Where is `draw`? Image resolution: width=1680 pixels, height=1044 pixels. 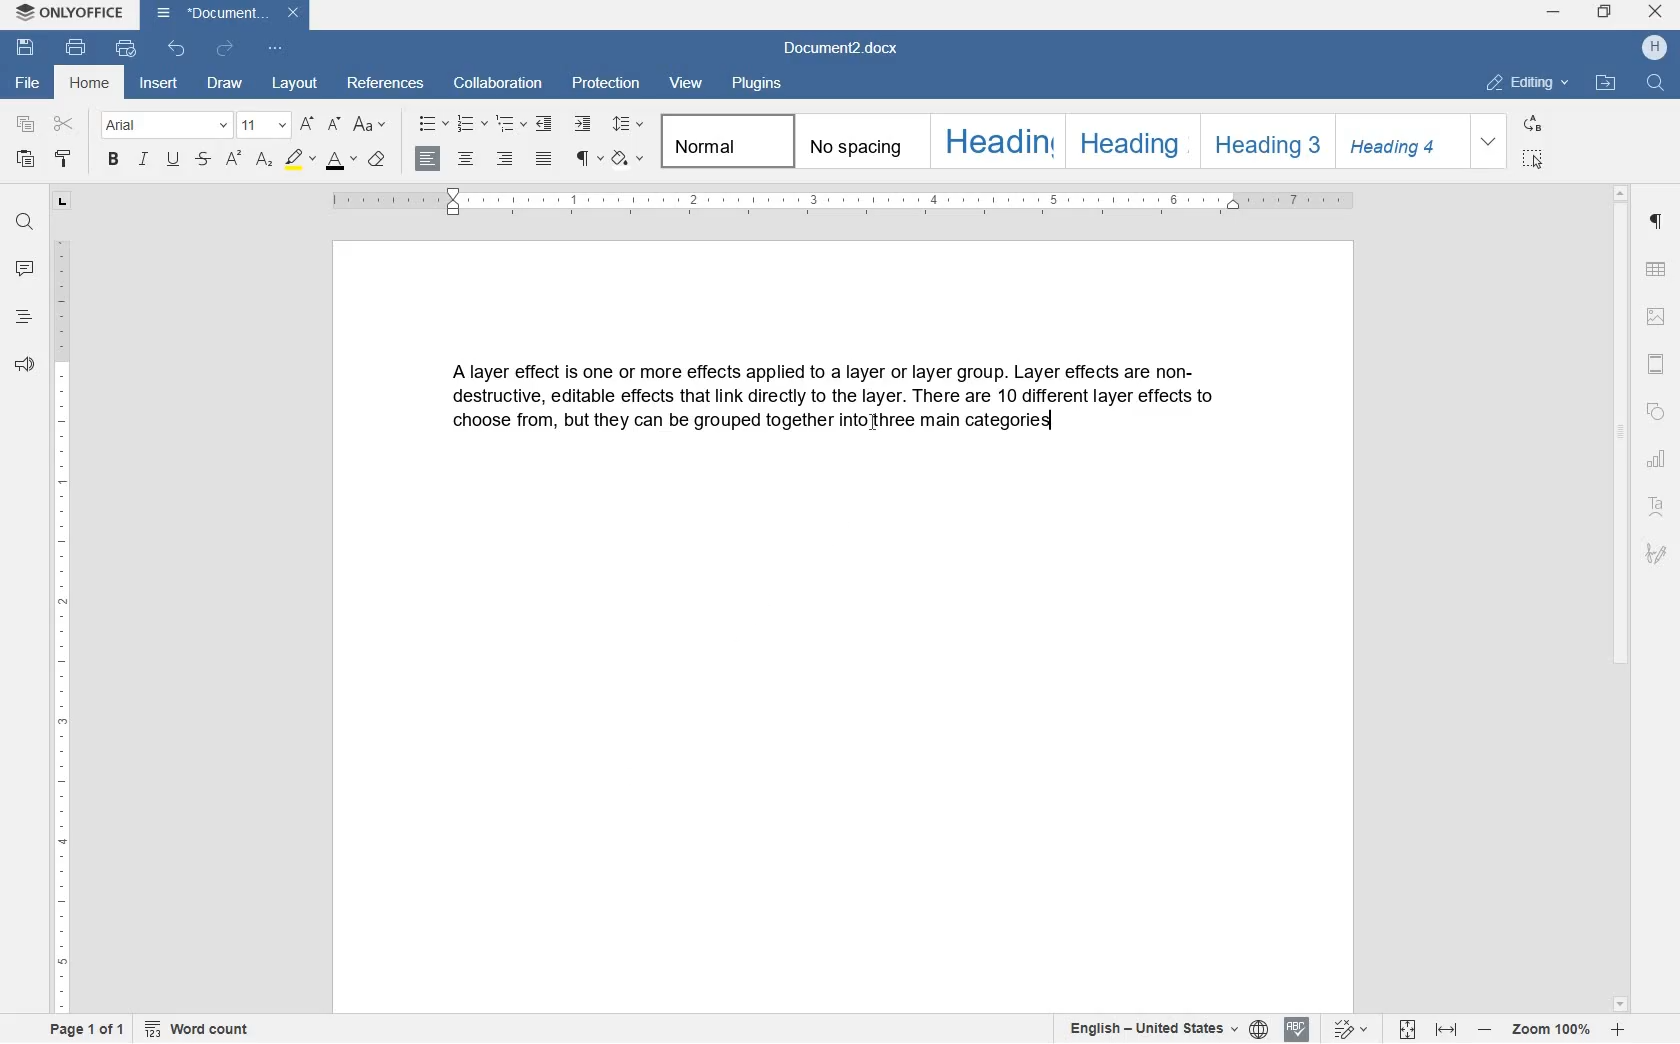 draw is located at coordinates (225, 85).